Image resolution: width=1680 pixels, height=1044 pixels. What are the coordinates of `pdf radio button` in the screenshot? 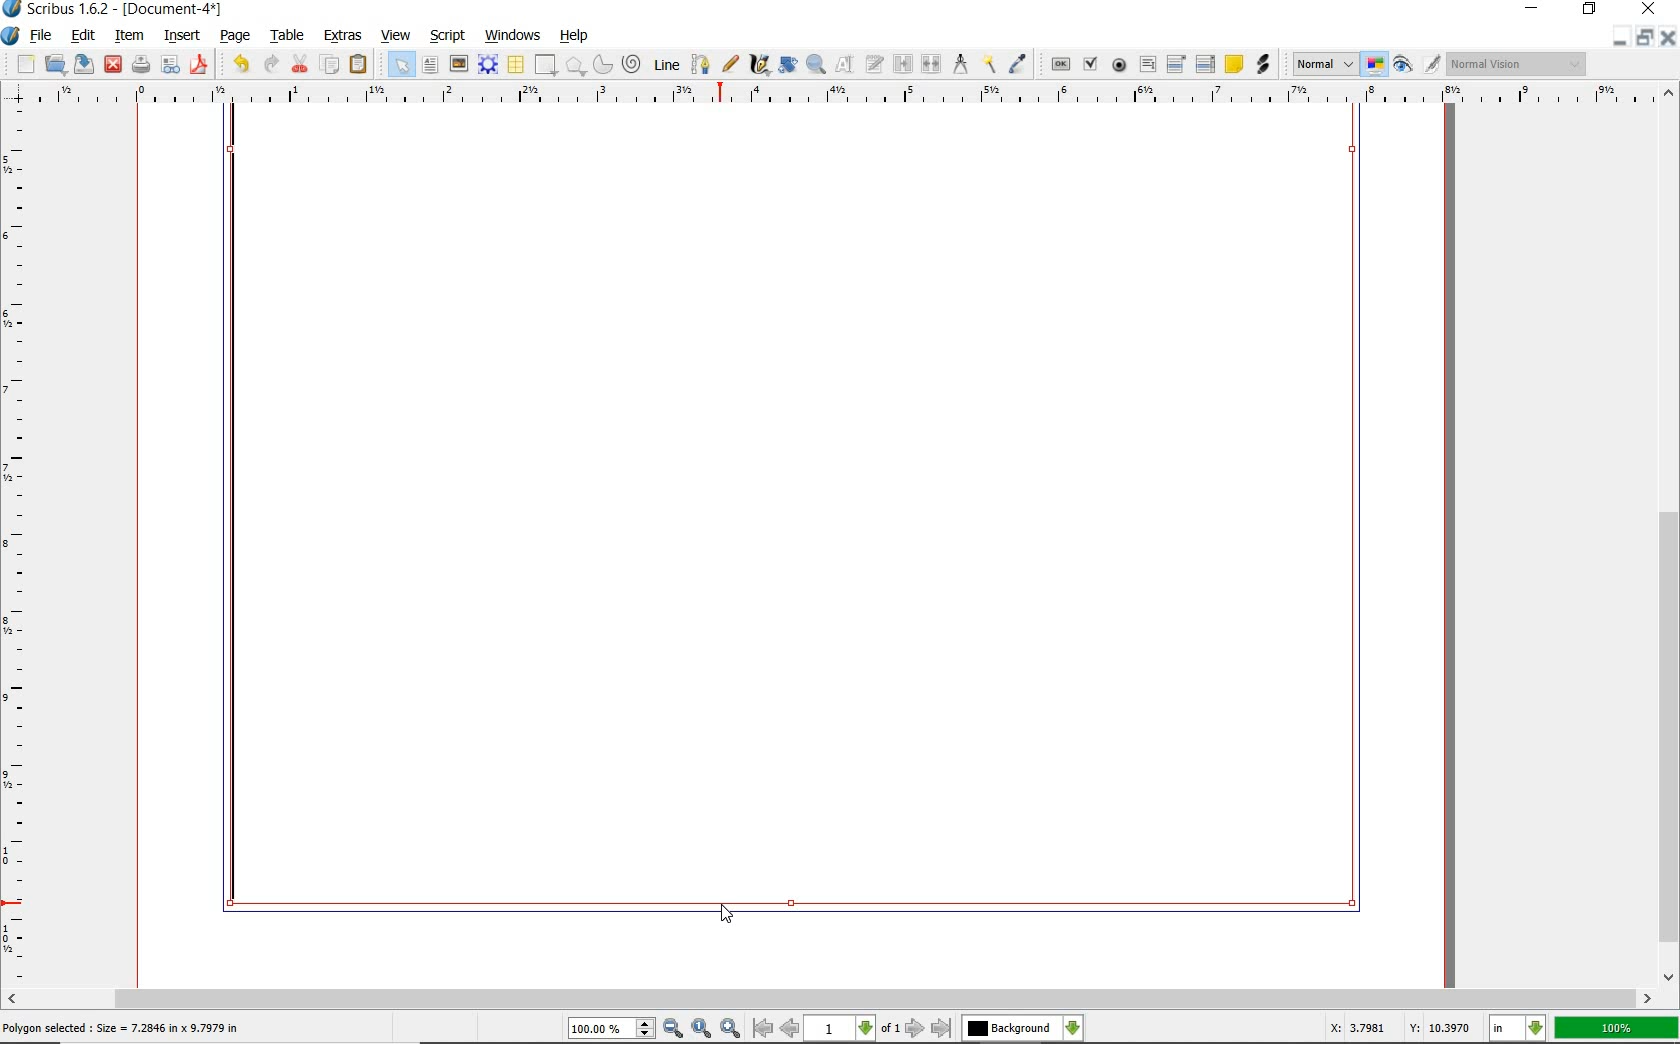 It's located at (1117, 66).